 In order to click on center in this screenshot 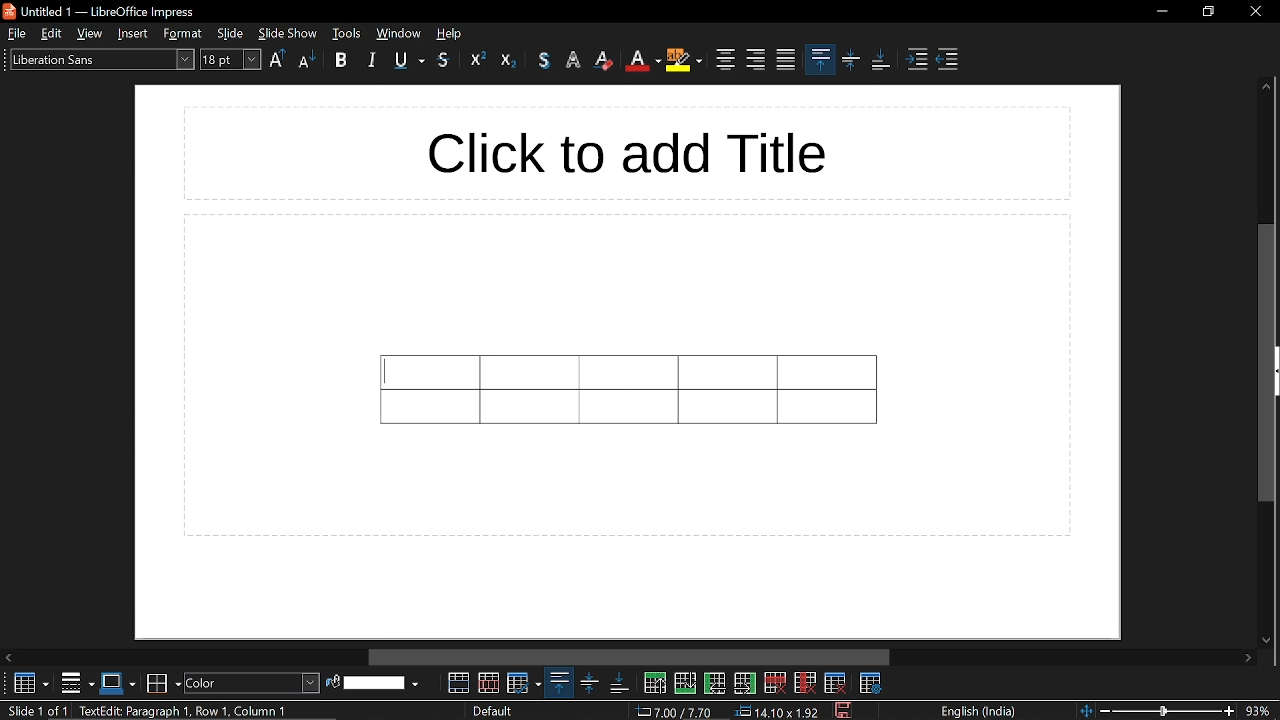, I will do `click(724, 57)`.